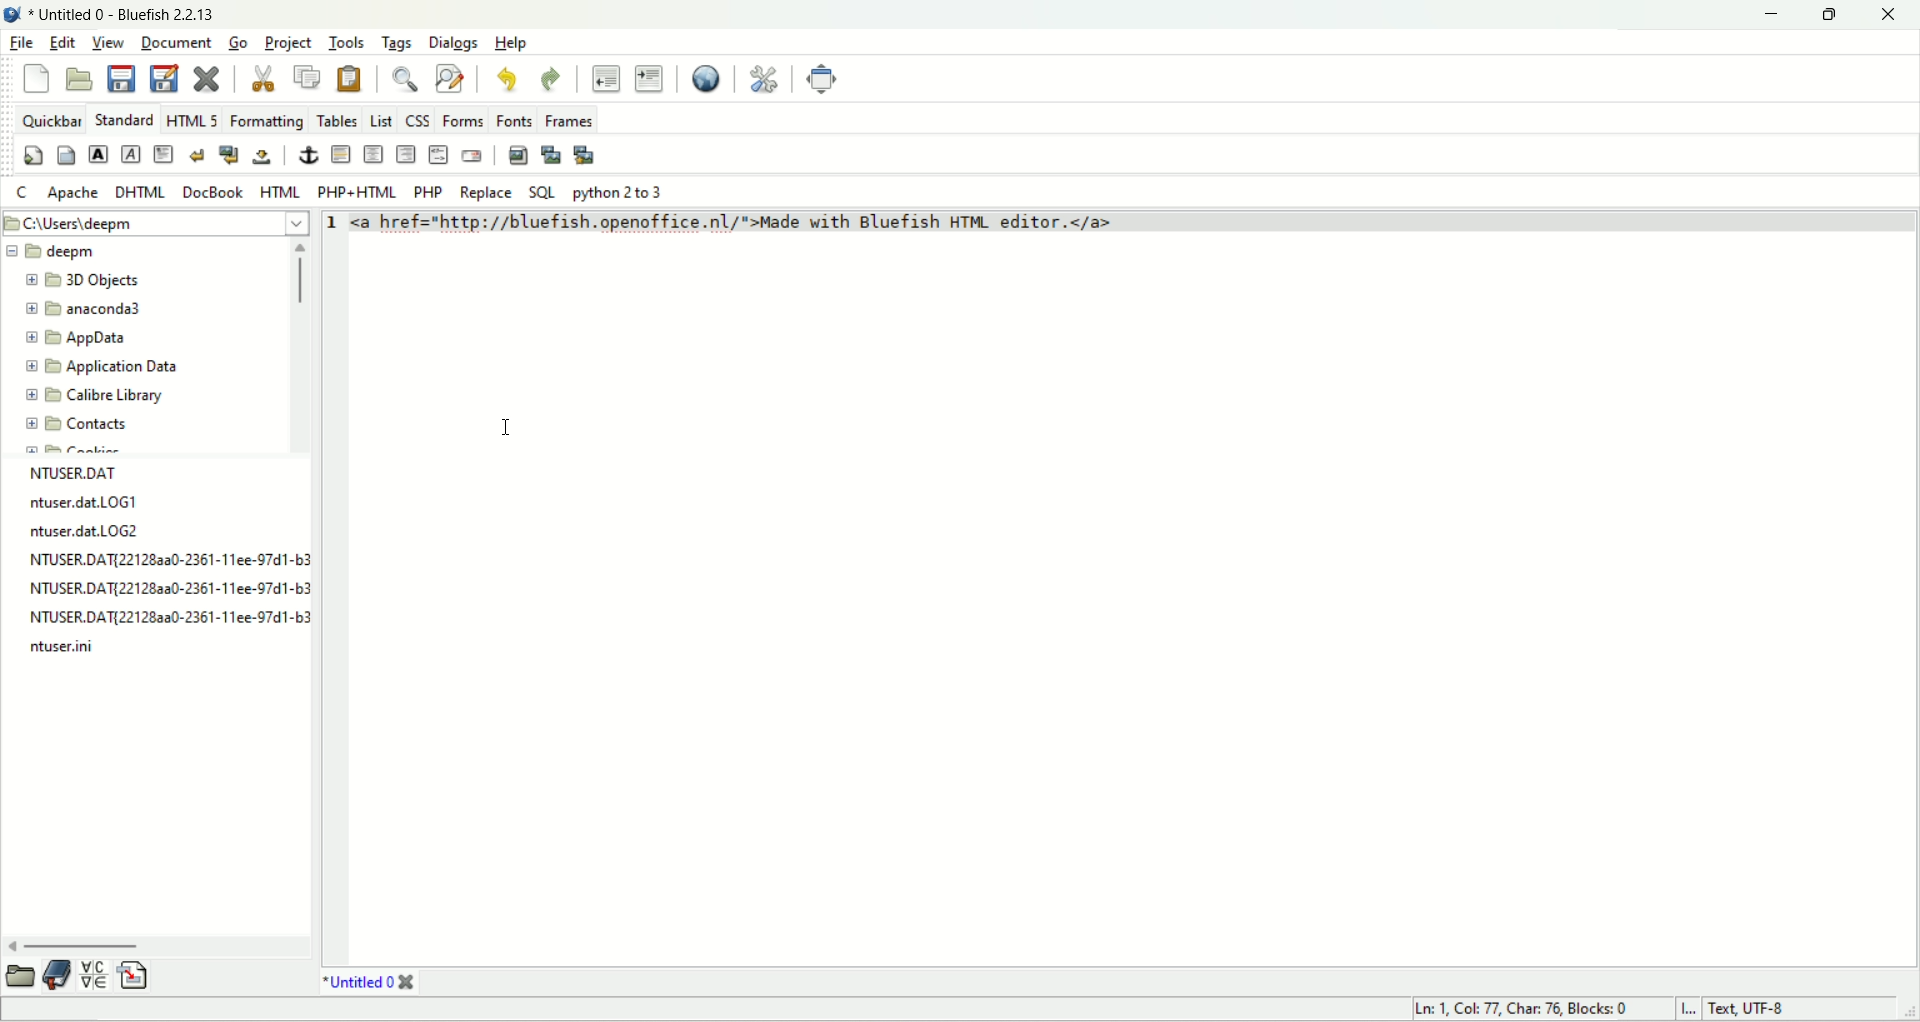  I want to click on PHP+HTML, so click(359, 193).